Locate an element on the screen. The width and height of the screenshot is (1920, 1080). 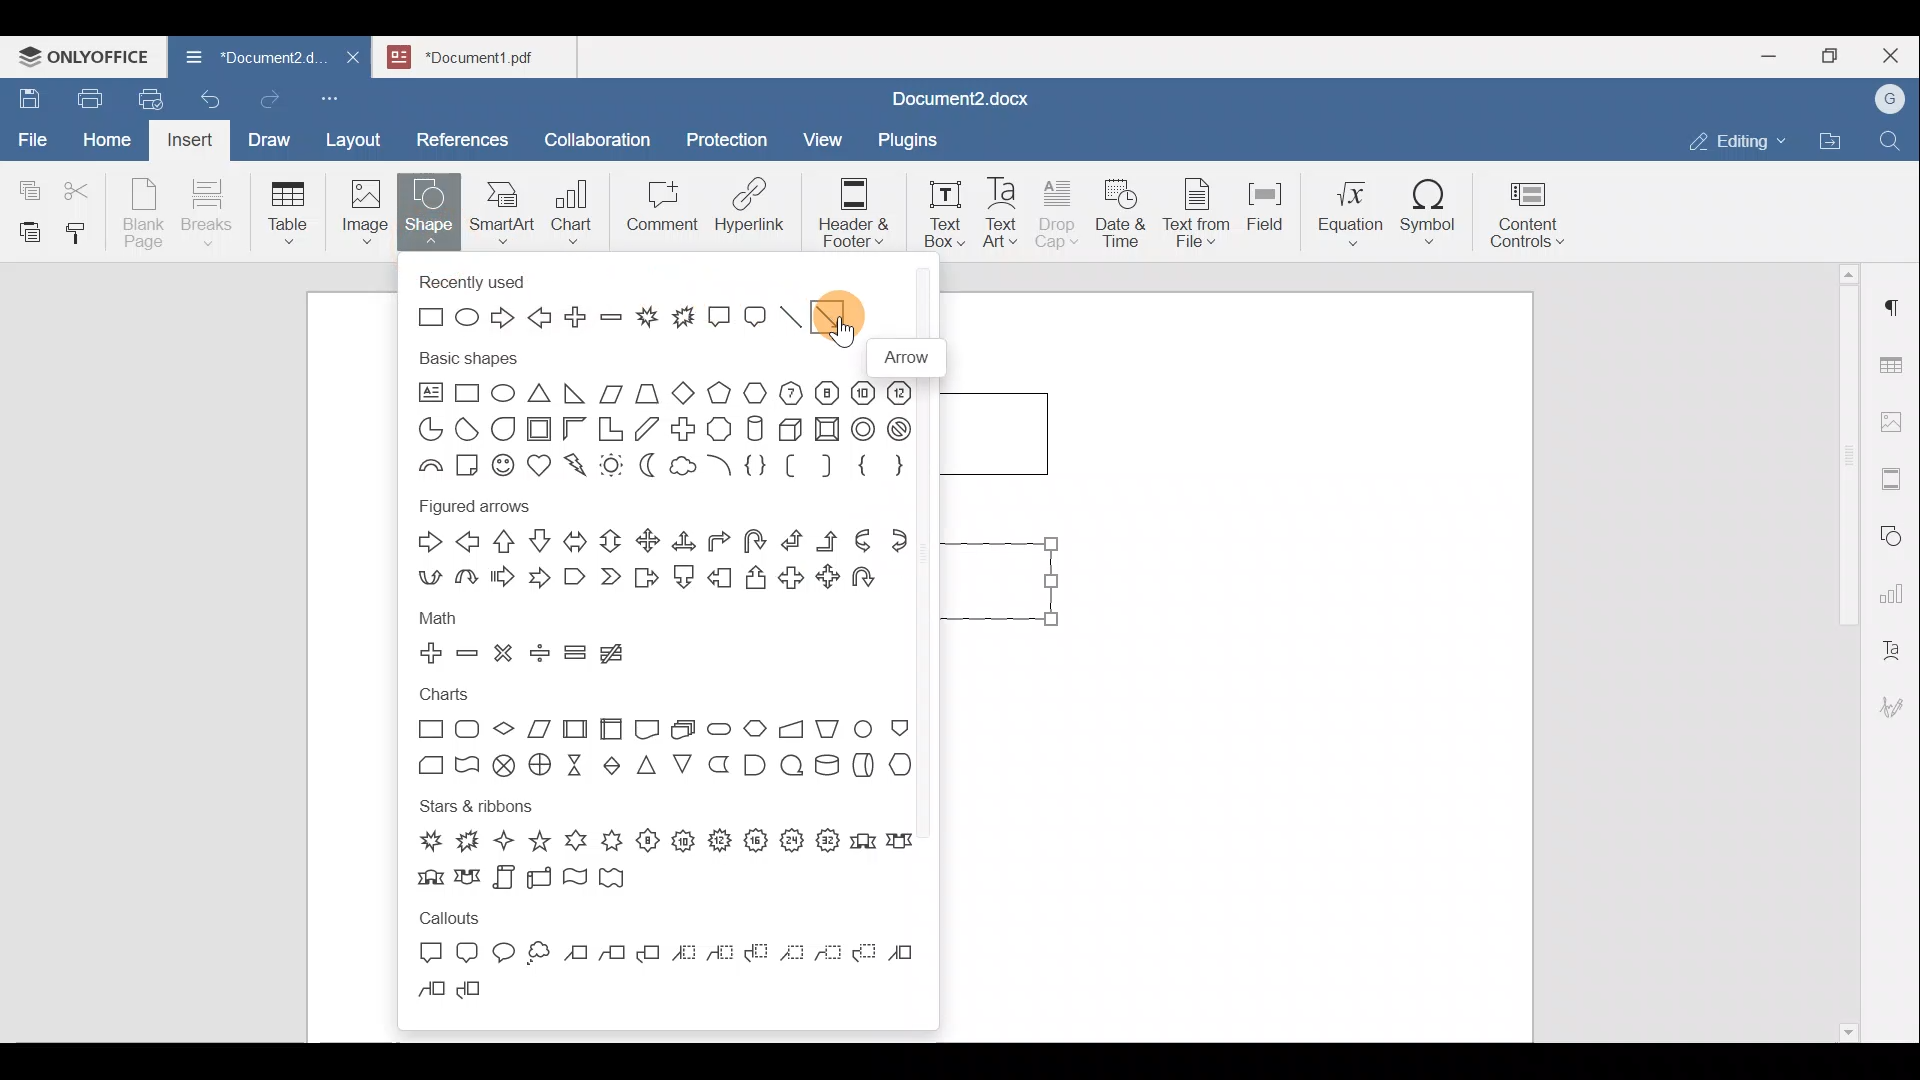
Math shapes is located at coordinates (552, 640).